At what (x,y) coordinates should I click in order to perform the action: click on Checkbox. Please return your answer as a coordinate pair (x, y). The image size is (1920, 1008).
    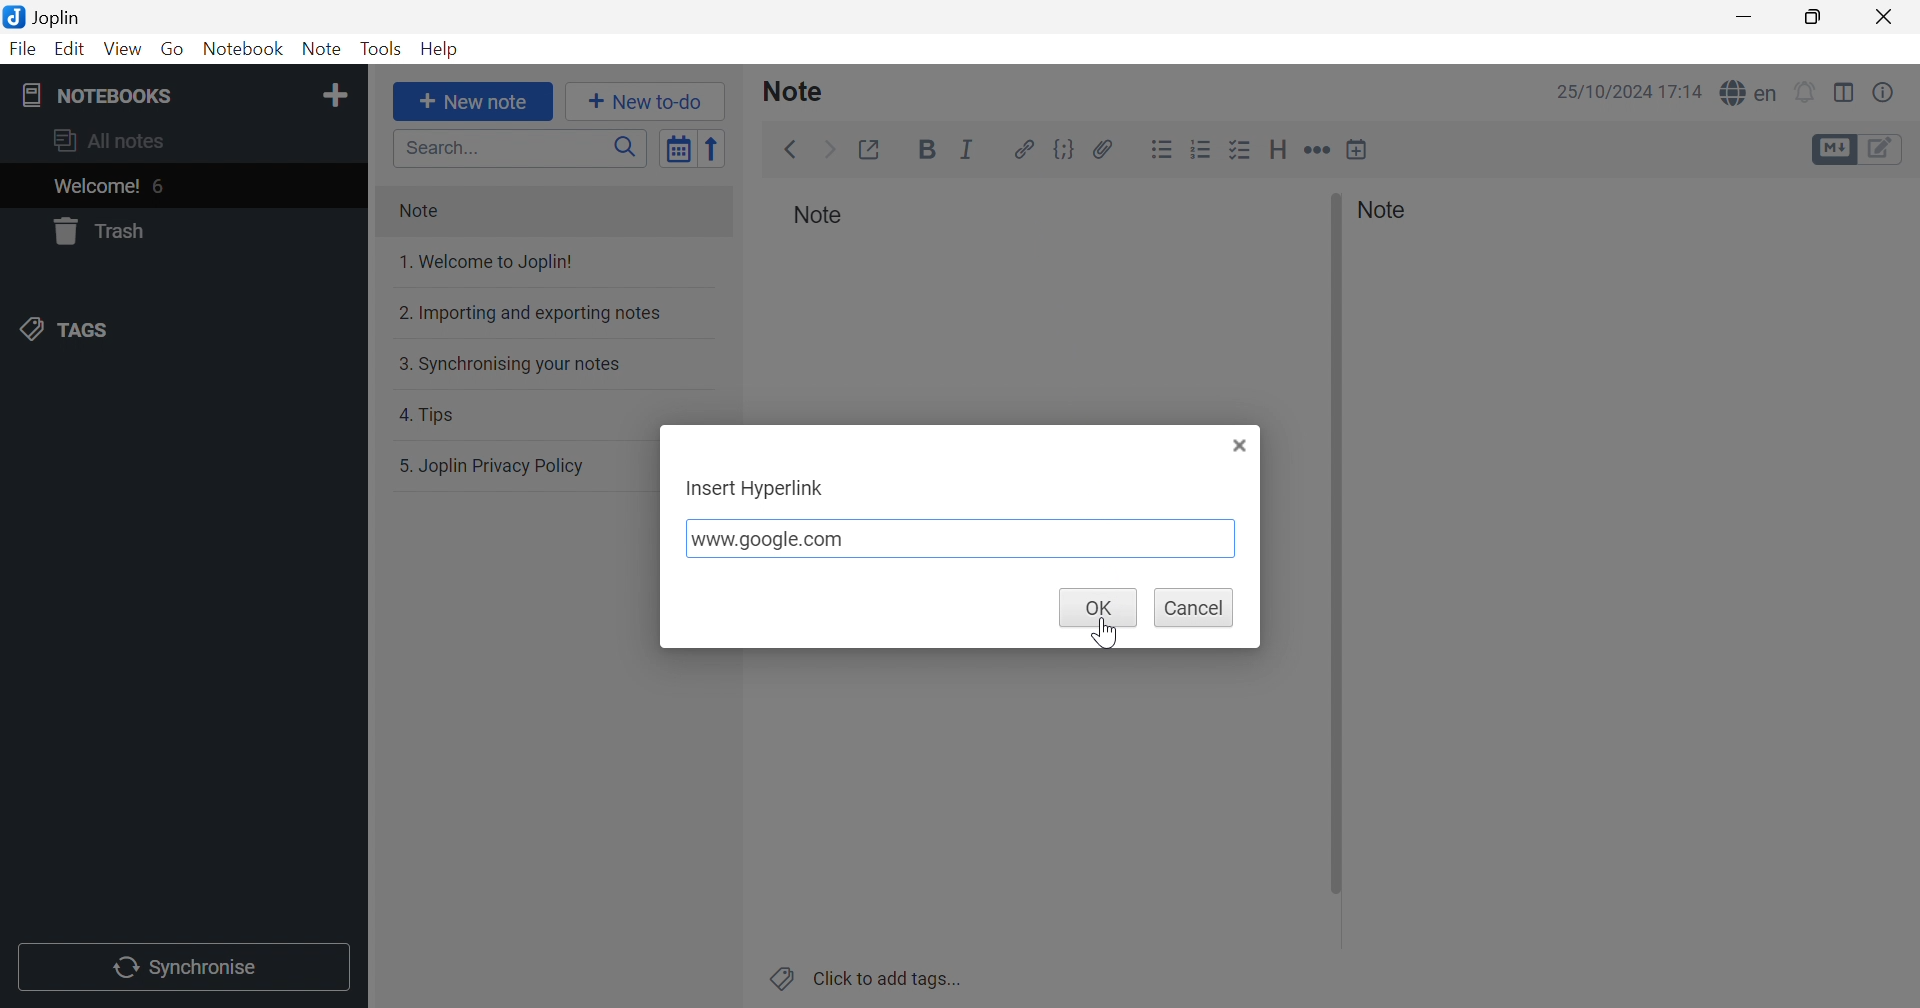
    Looking at the image, I should click on (1241, 149).